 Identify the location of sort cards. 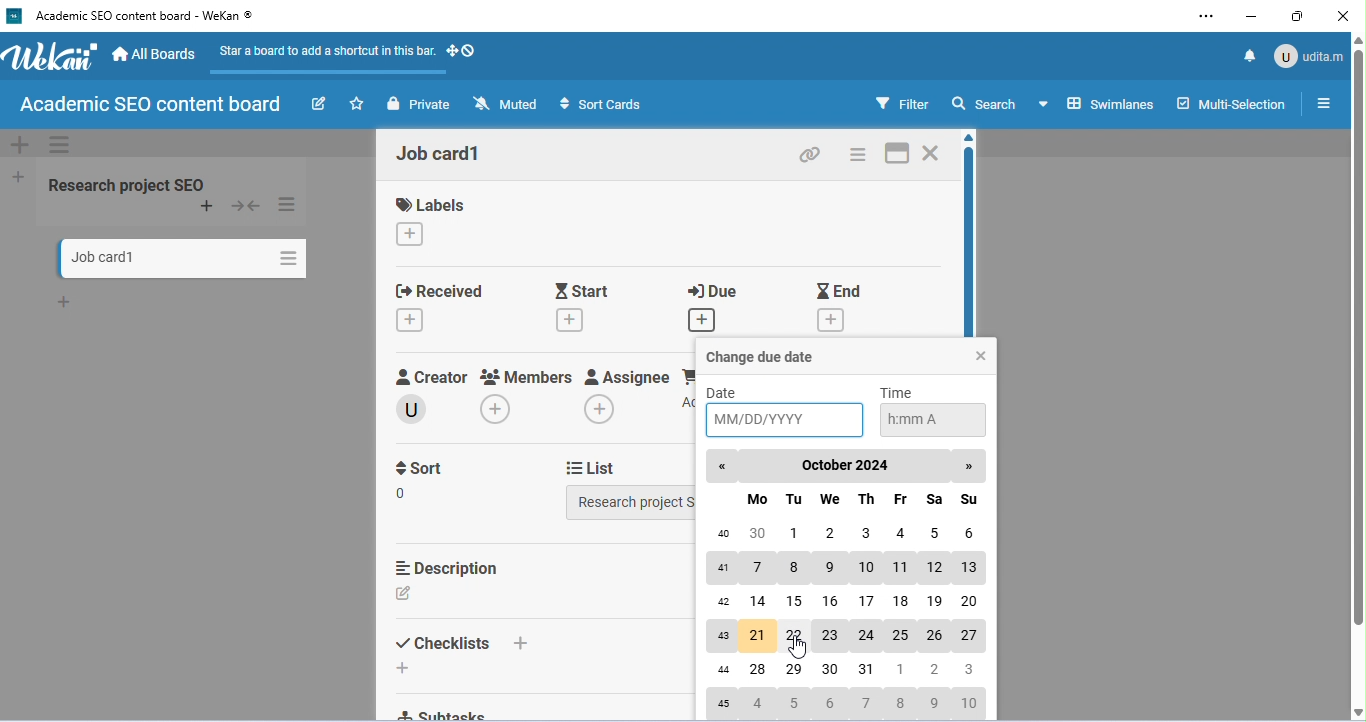
(599, 104).